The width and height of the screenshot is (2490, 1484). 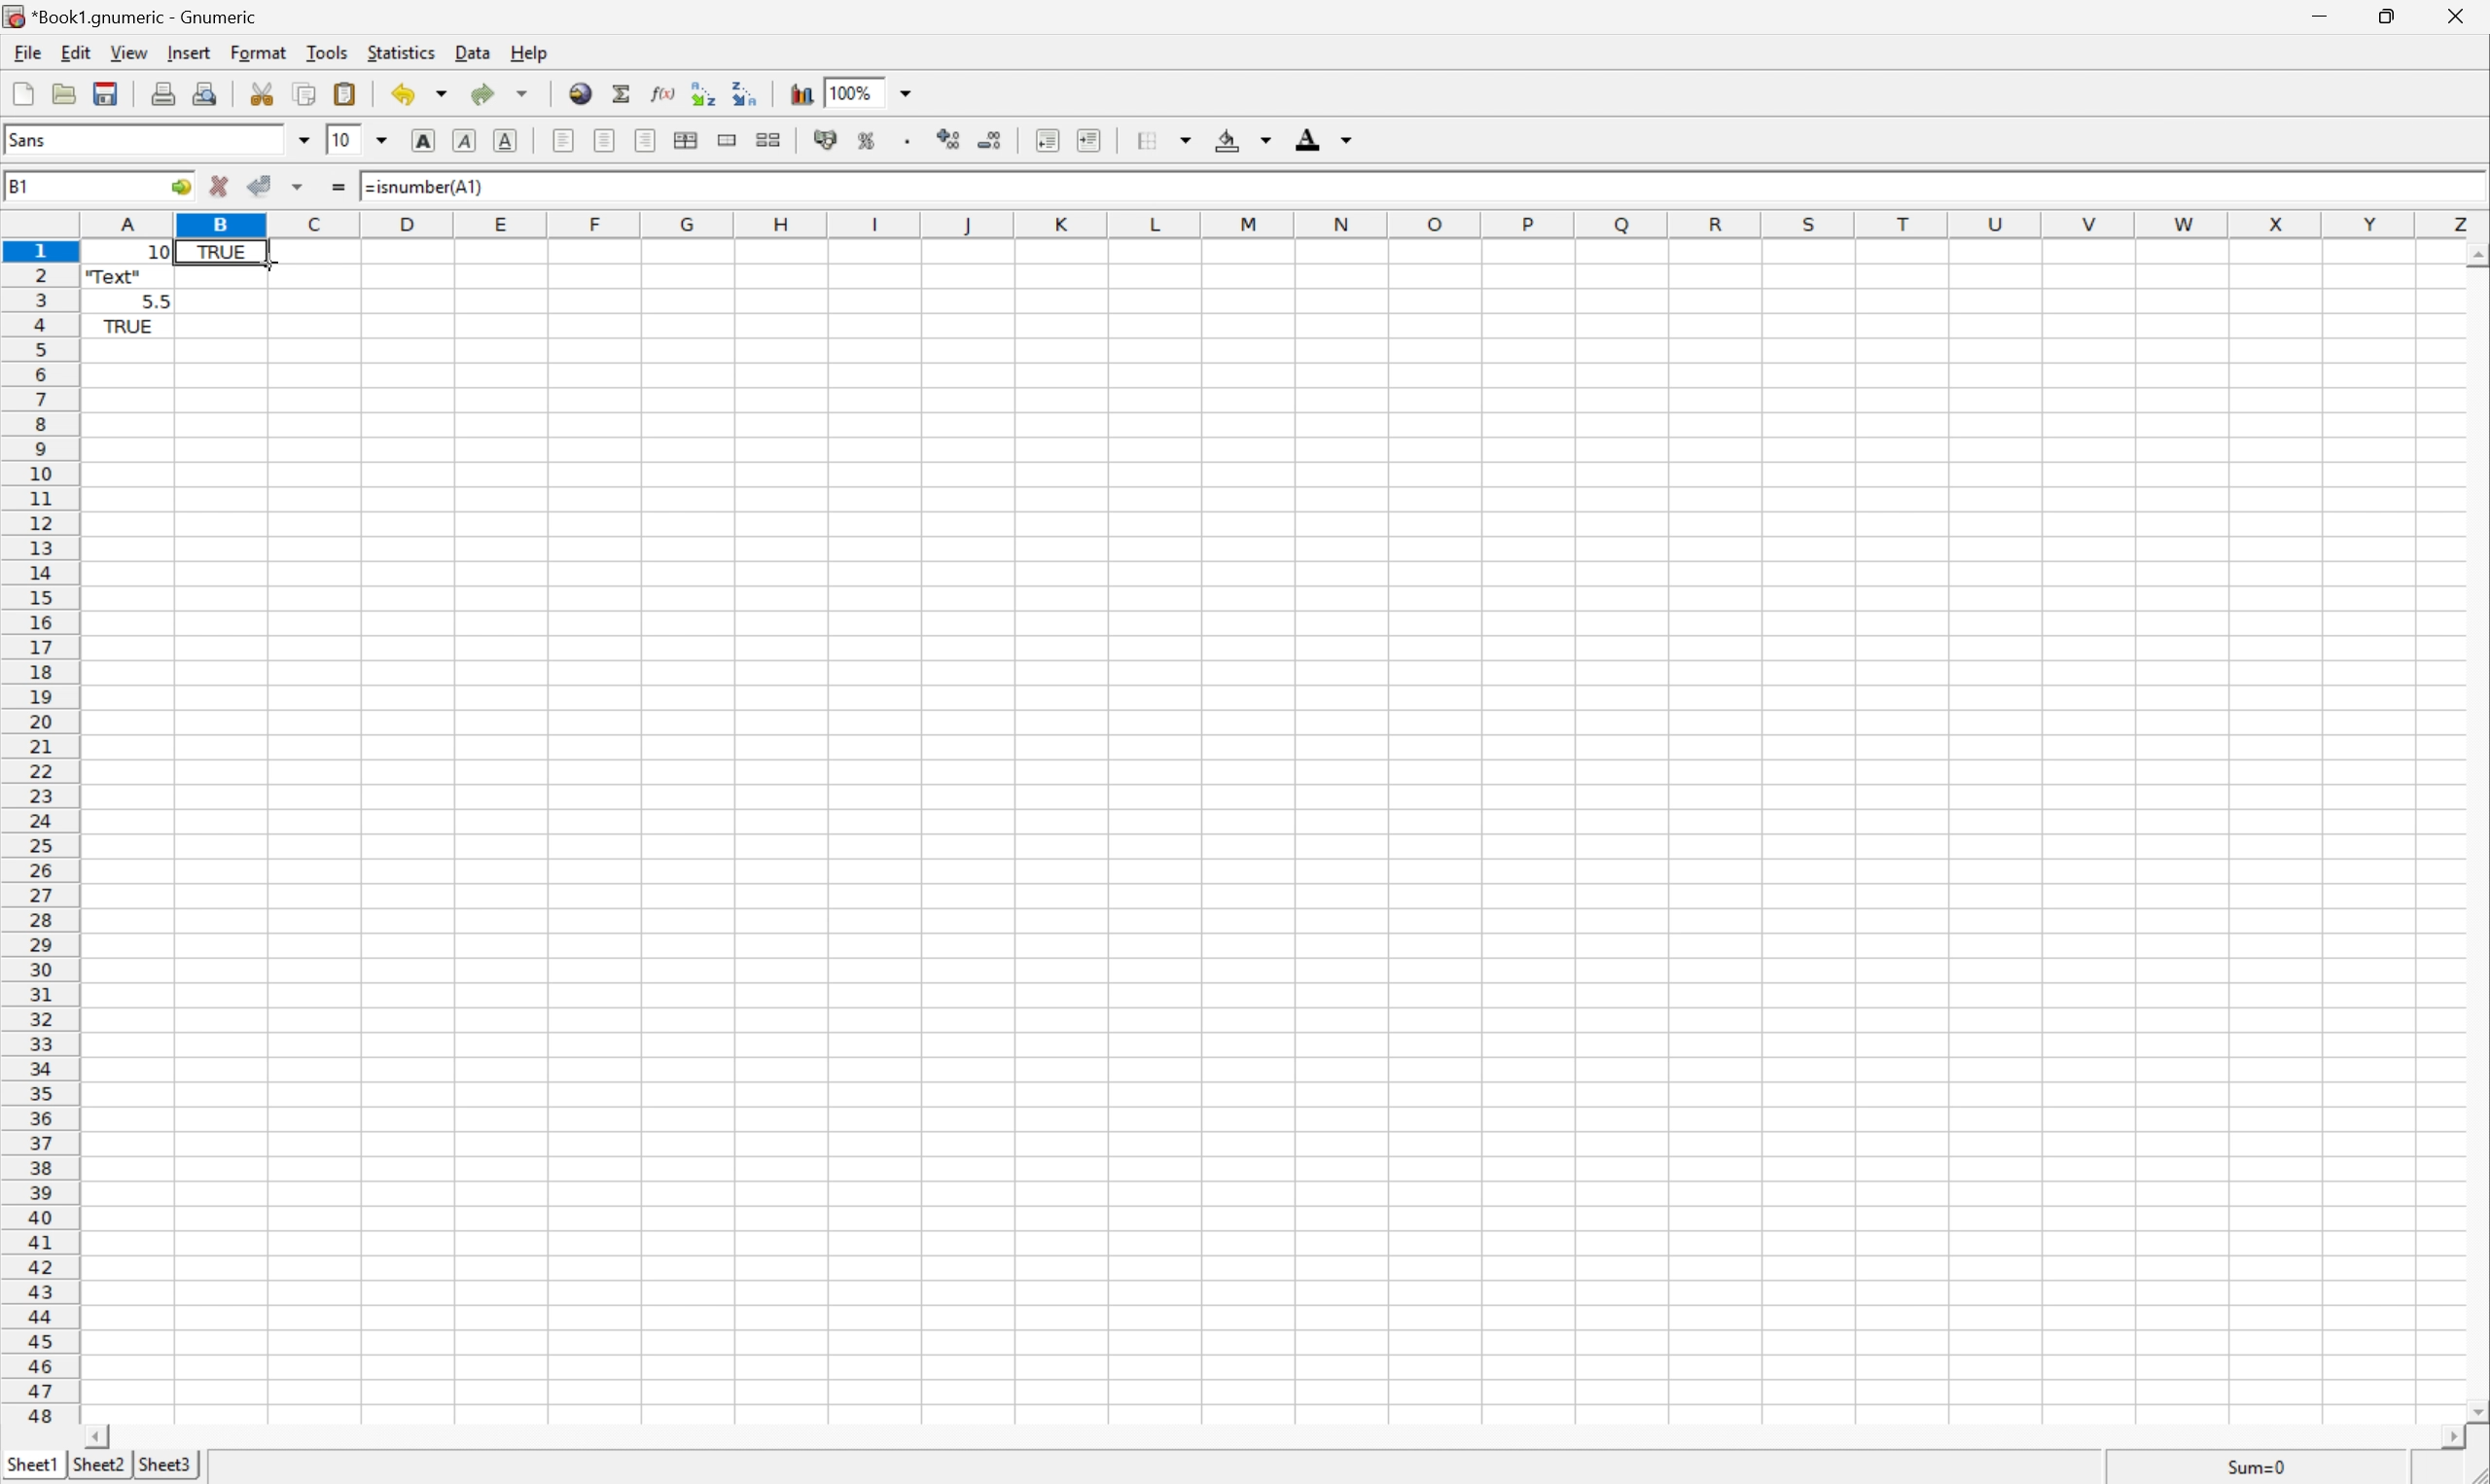 What do you see at coordinates (165, 1465) in the screenshot?
I see `Sheet3` at bounding box center [165, 1465].